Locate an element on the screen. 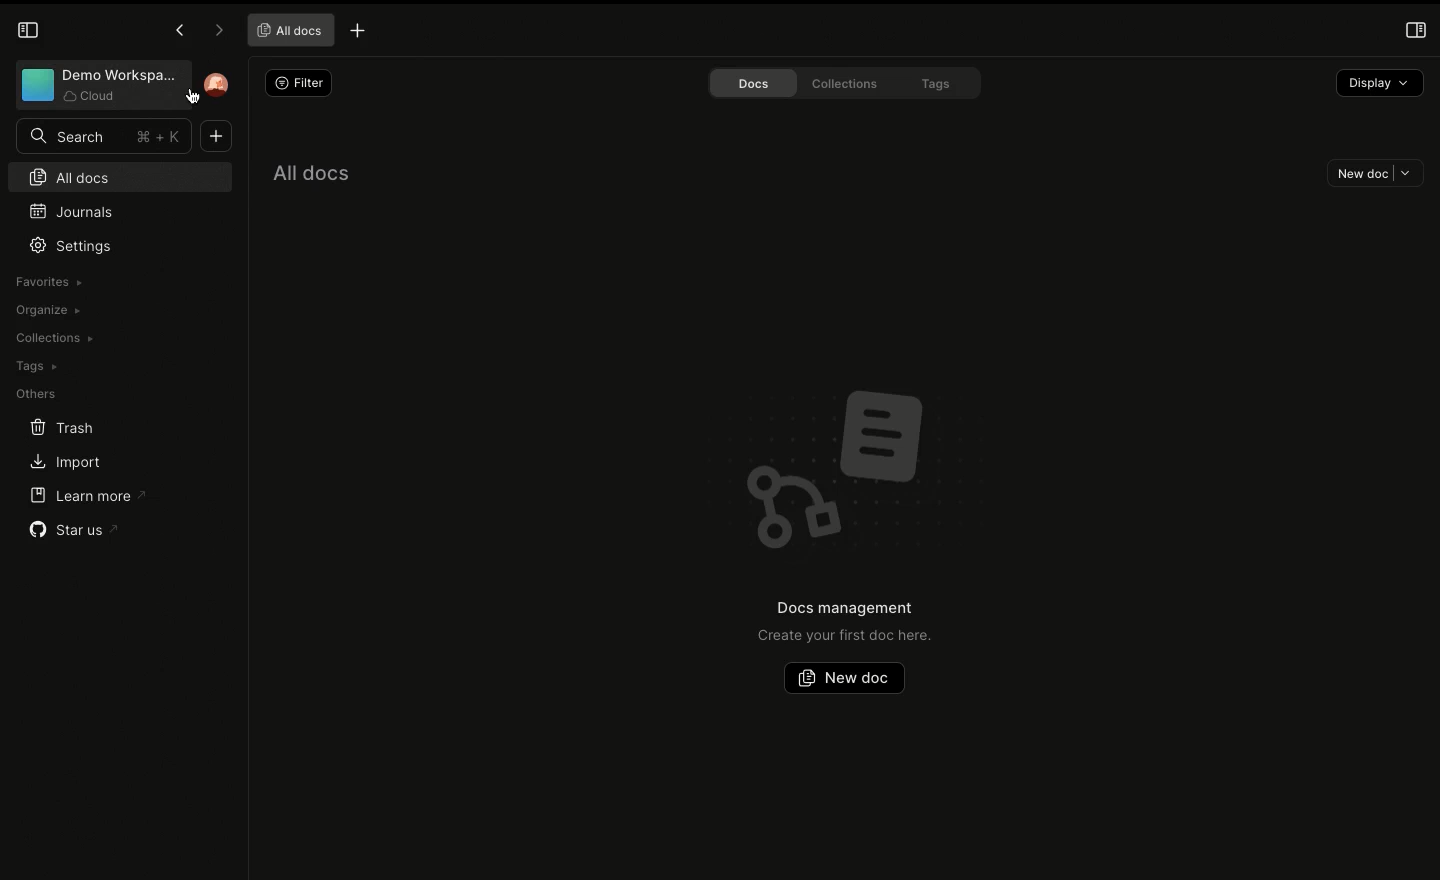 Image resolution: width=1440 pixels, height=880 pixels. Others is located at coordinates (35, 392).